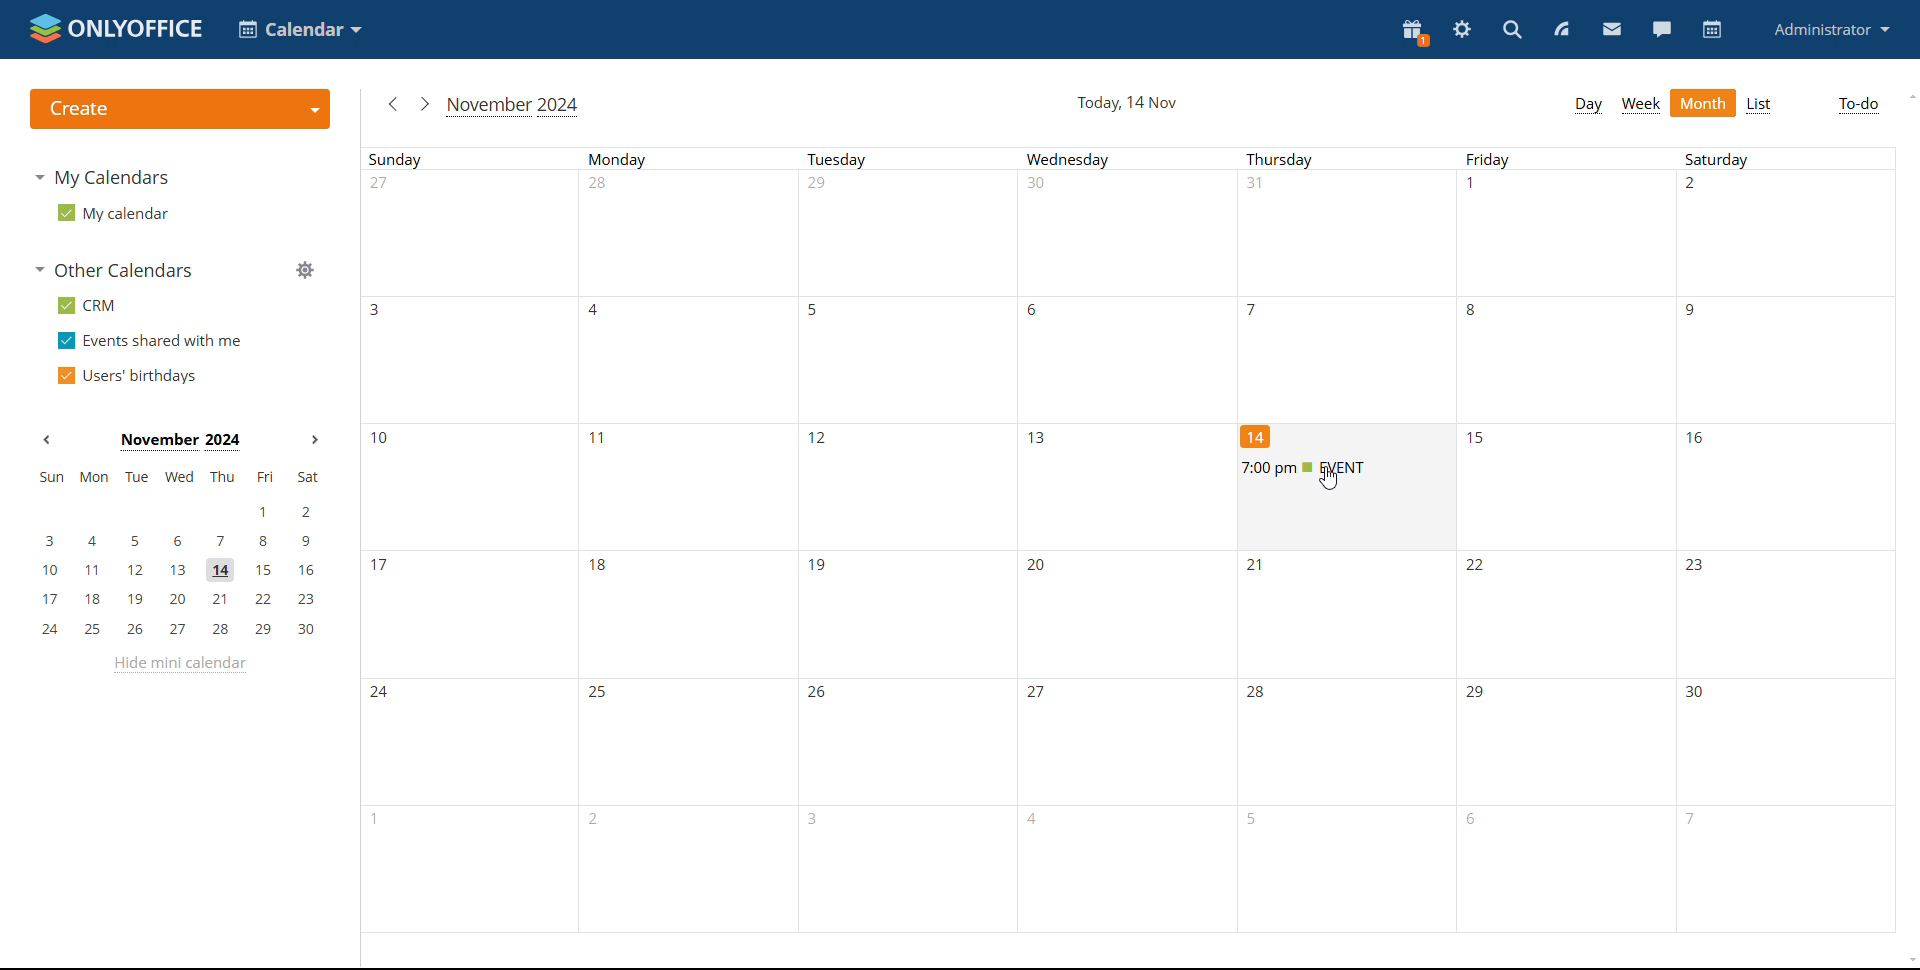  What do you see at coordinates (1352, 295) in the screenshot?
I see `days of a month` at bounding box center [1352, 295].